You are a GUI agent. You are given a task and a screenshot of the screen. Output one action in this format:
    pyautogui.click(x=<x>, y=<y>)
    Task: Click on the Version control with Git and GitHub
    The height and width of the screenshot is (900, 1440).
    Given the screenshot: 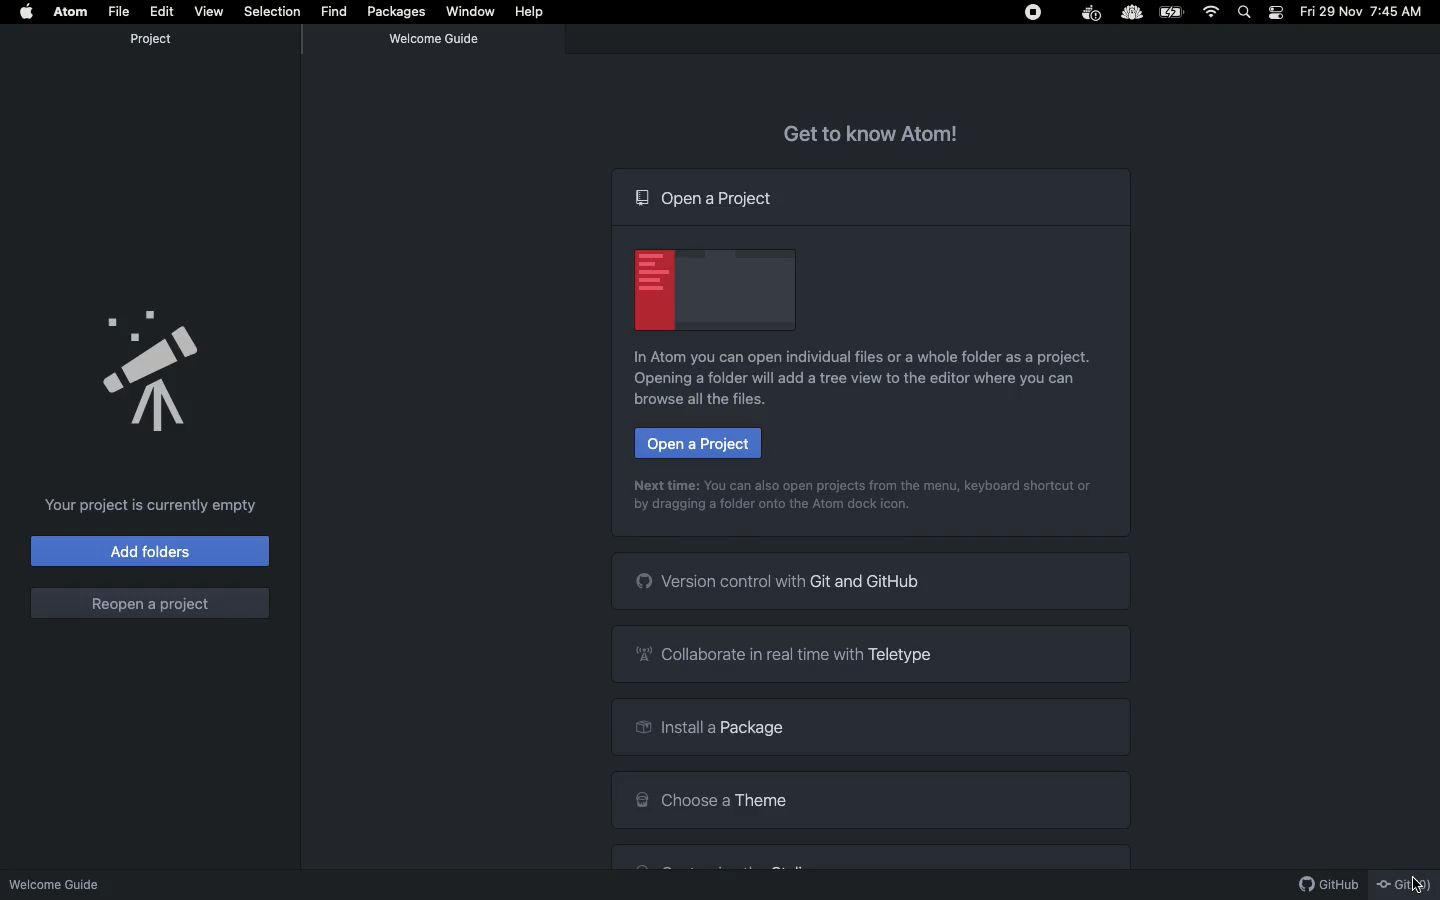 What is the action you would take?
    pyautogui.click(x=876, y=584)
    